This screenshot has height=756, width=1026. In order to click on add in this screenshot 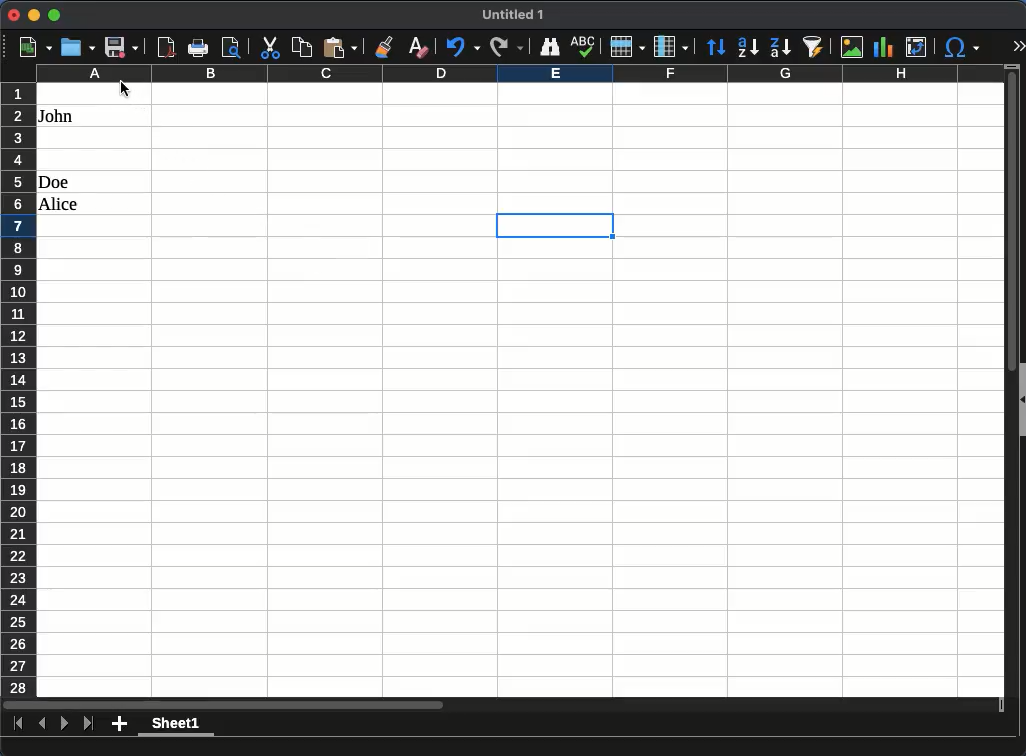, I will do `click(120, 723)`.